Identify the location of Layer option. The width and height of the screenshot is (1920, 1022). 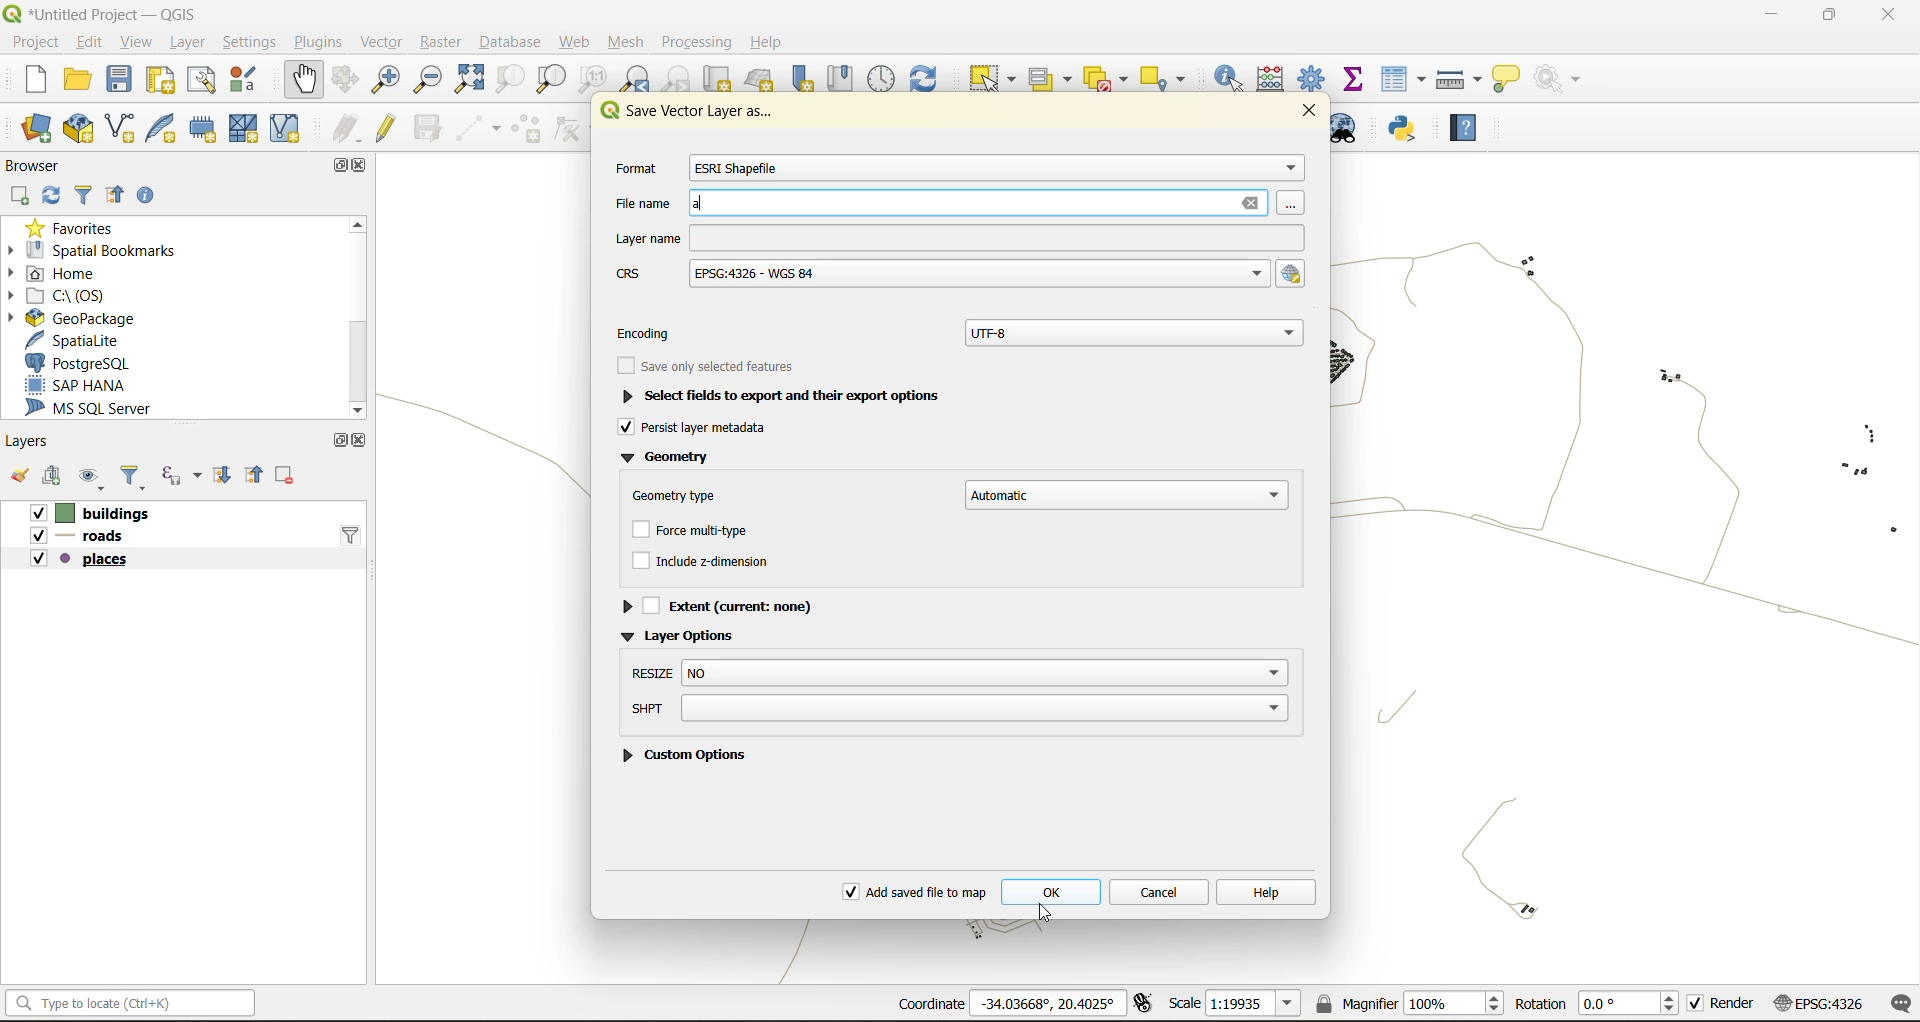
(698, 634).